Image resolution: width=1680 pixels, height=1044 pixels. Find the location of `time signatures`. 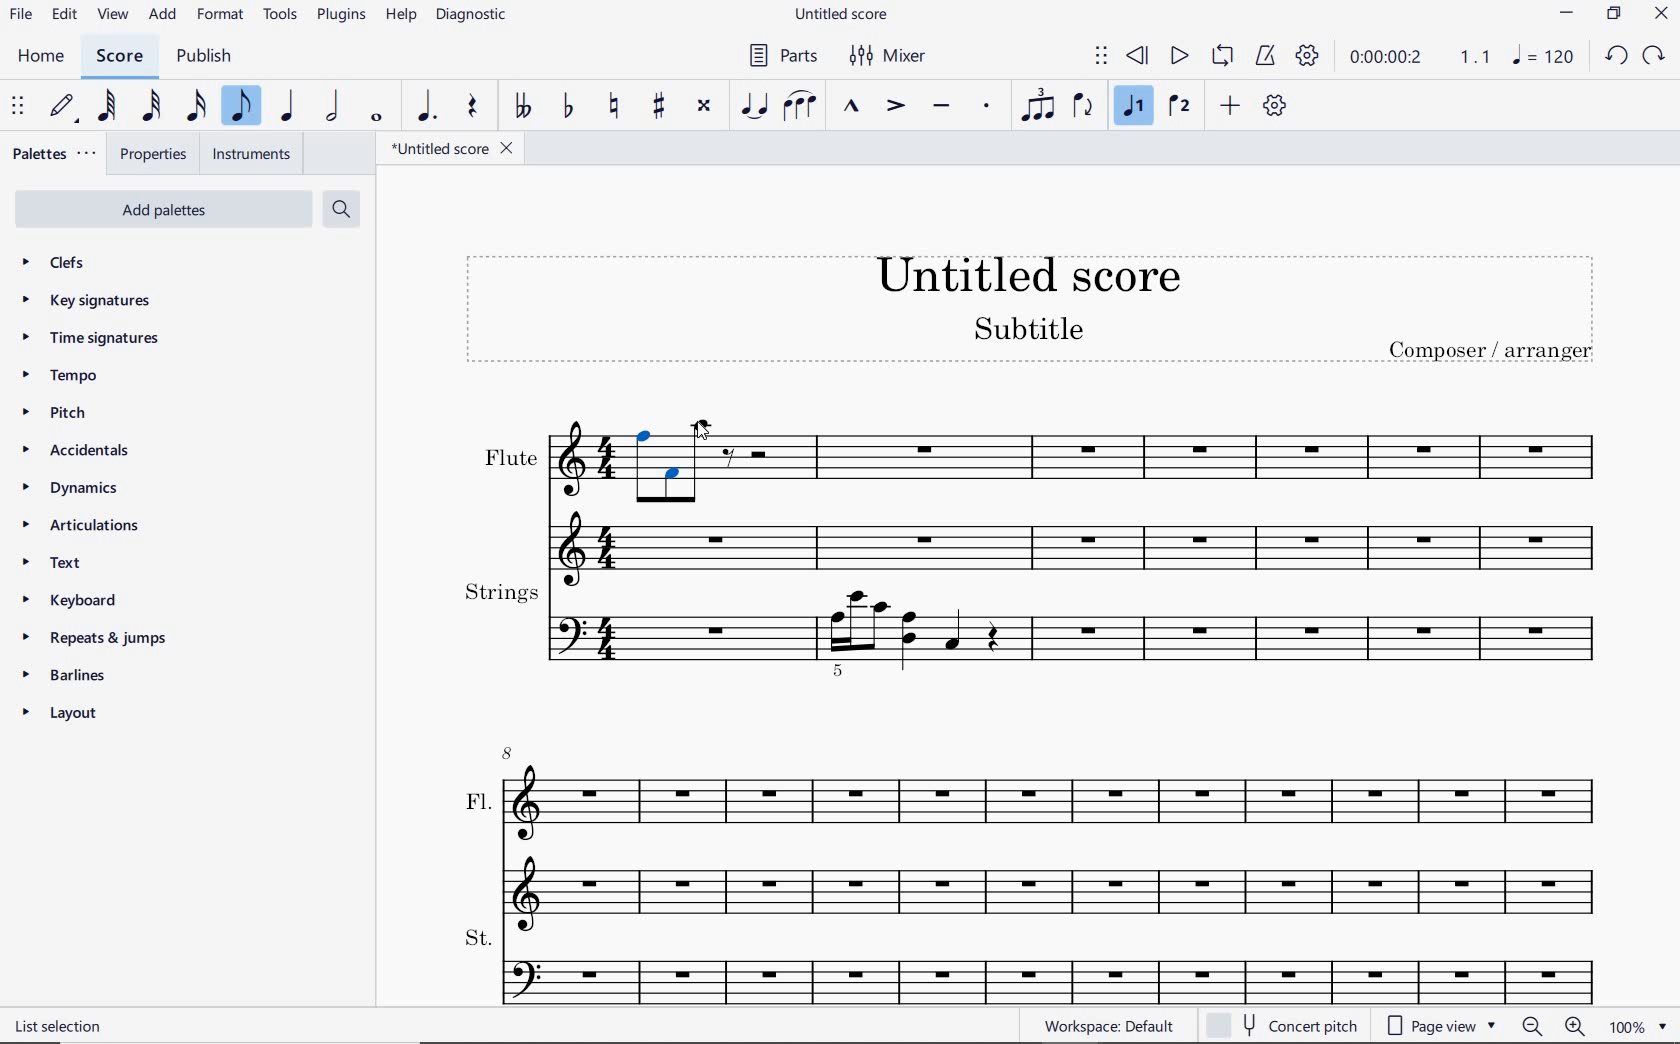

time signatures is located at coordinates (89, 336).